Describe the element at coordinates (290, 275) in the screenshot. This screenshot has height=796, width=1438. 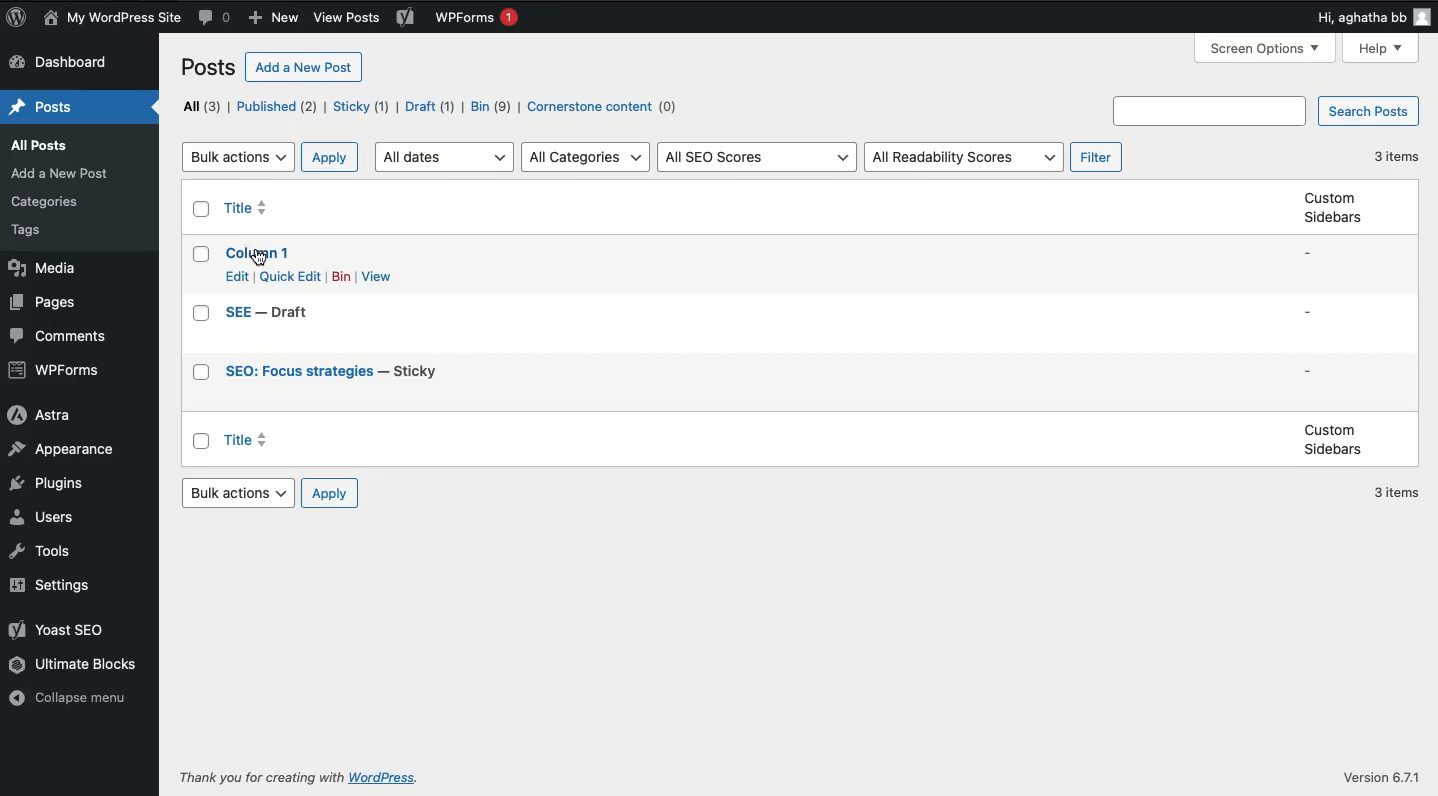
I see `Quick edit` at that location.